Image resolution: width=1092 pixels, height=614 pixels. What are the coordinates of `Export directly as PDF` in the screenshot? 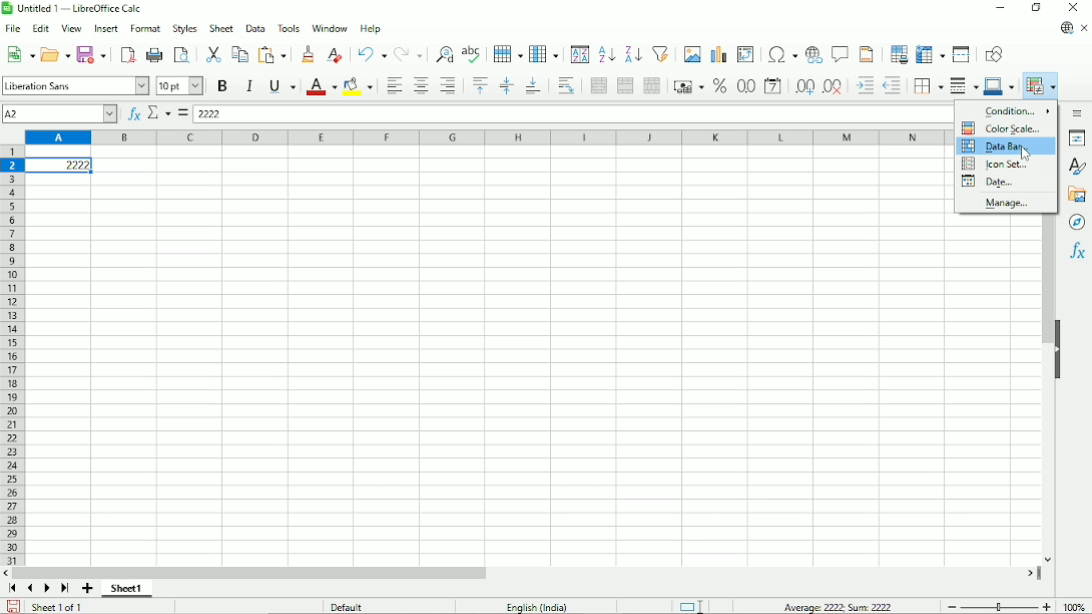 It's located at (127, 53).